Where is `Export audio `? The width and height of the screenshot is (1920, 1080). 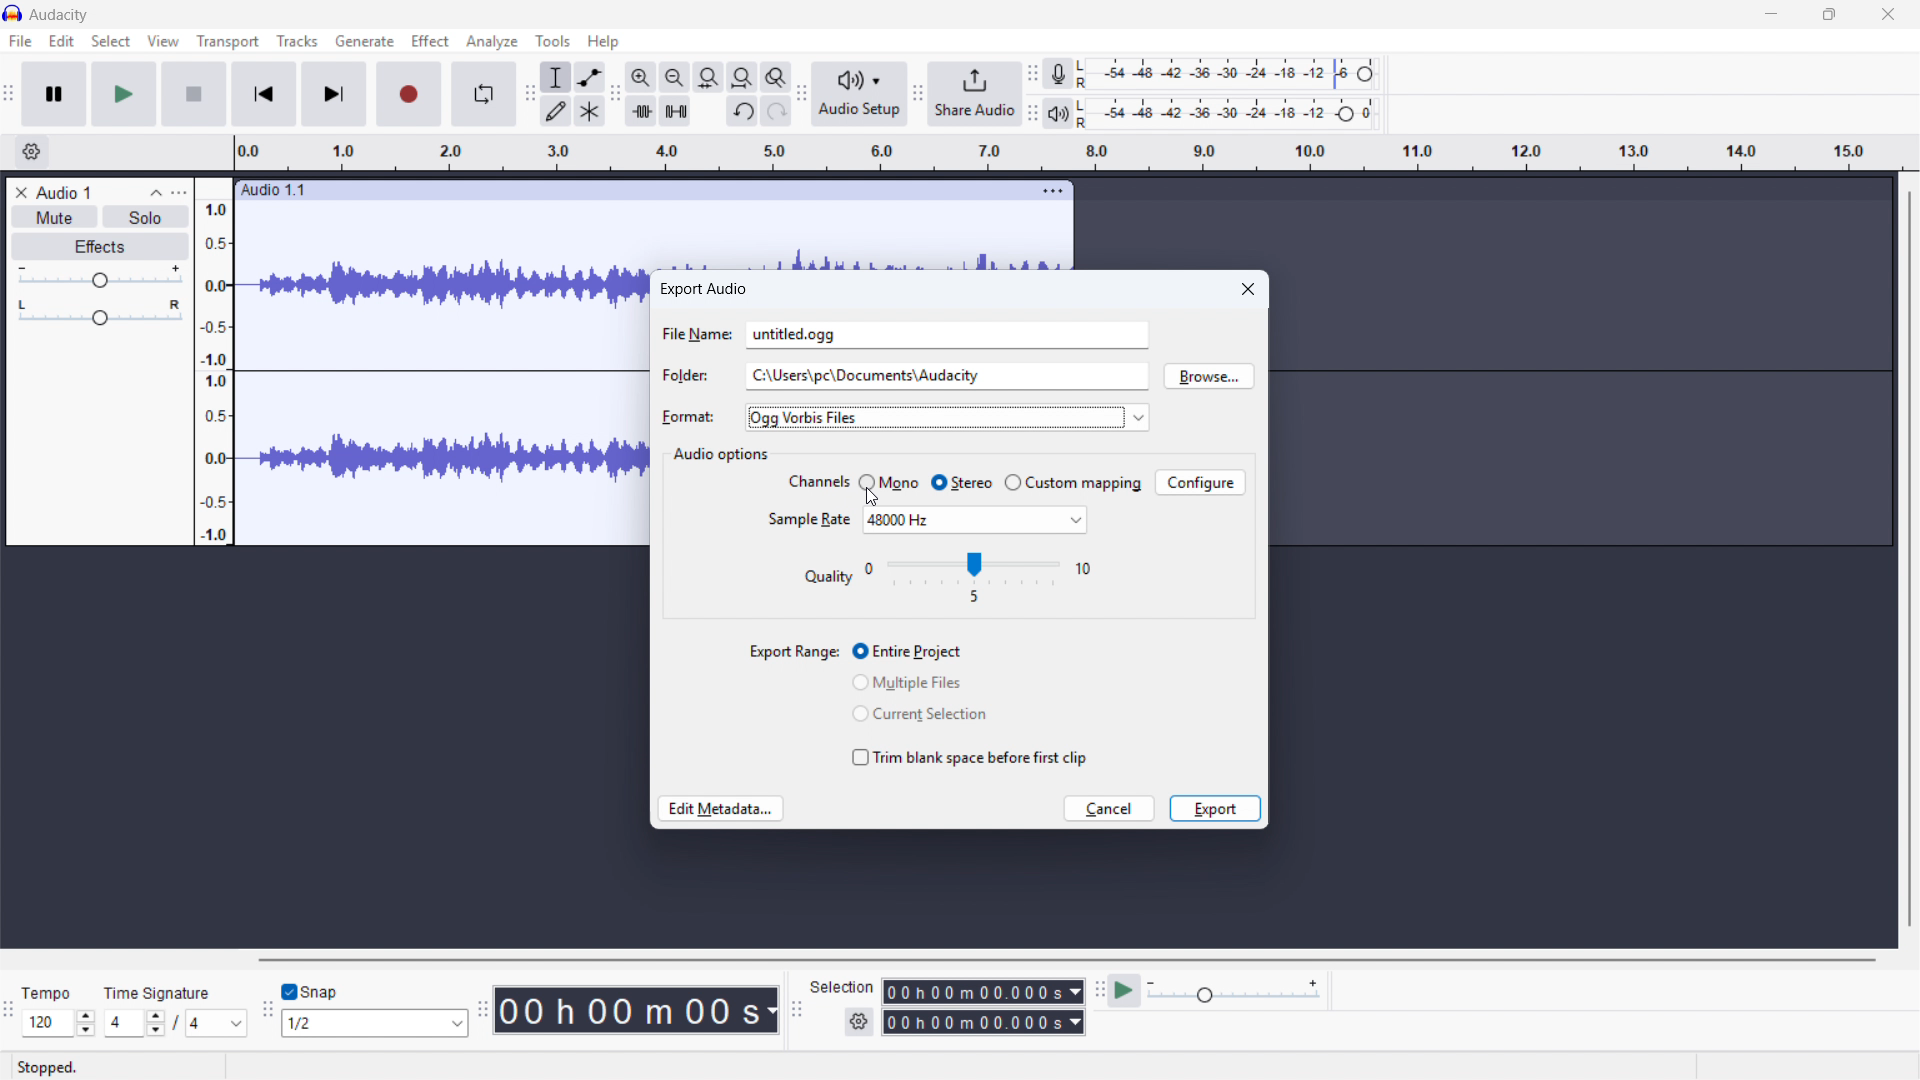
Export audio  is located at coordinates (703, 289).